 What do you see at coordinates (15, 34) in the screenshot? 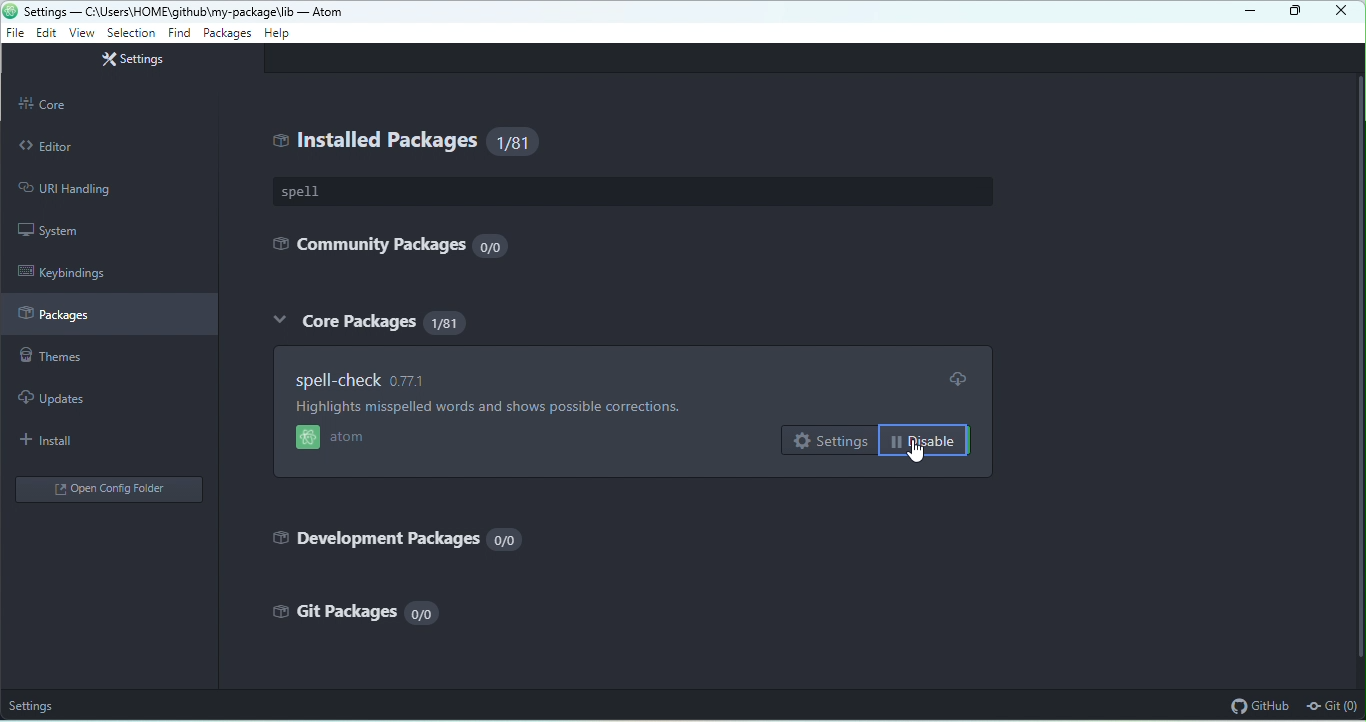
I see `file` at bounding box center [15, 34].